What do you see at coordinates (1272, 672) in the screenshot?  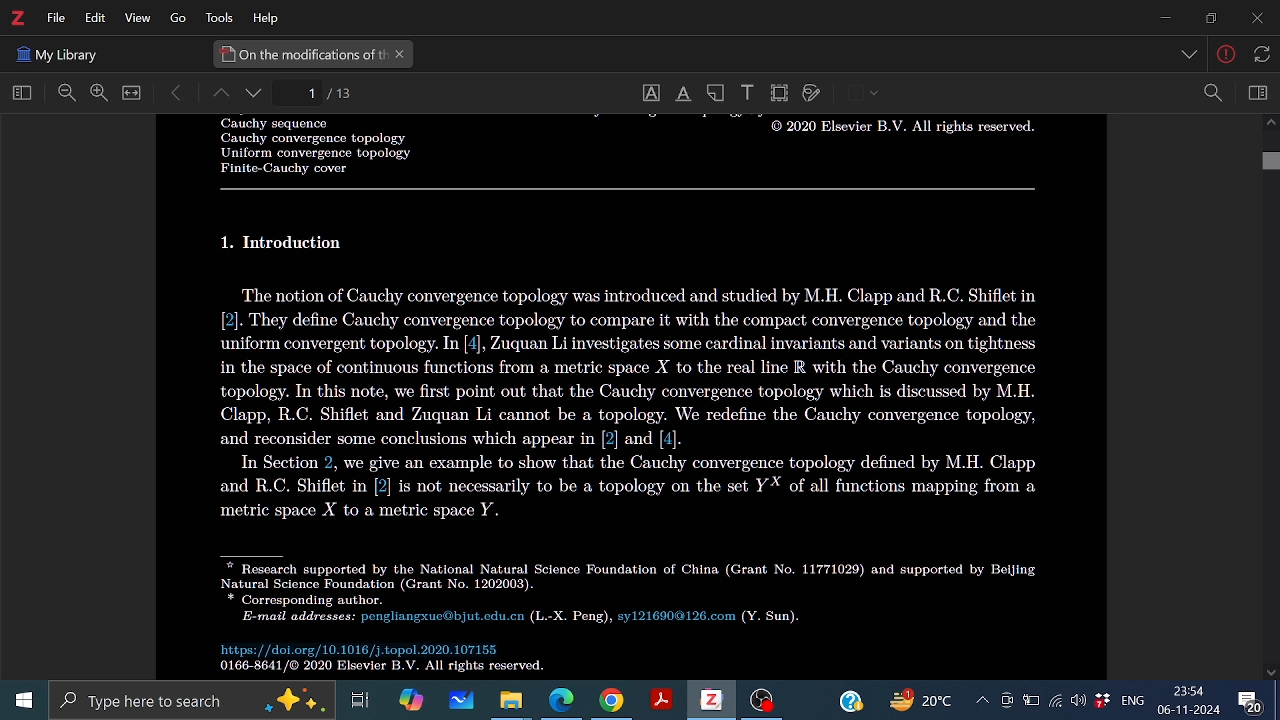 I see `Move down` at bounding box center [1272, 672].